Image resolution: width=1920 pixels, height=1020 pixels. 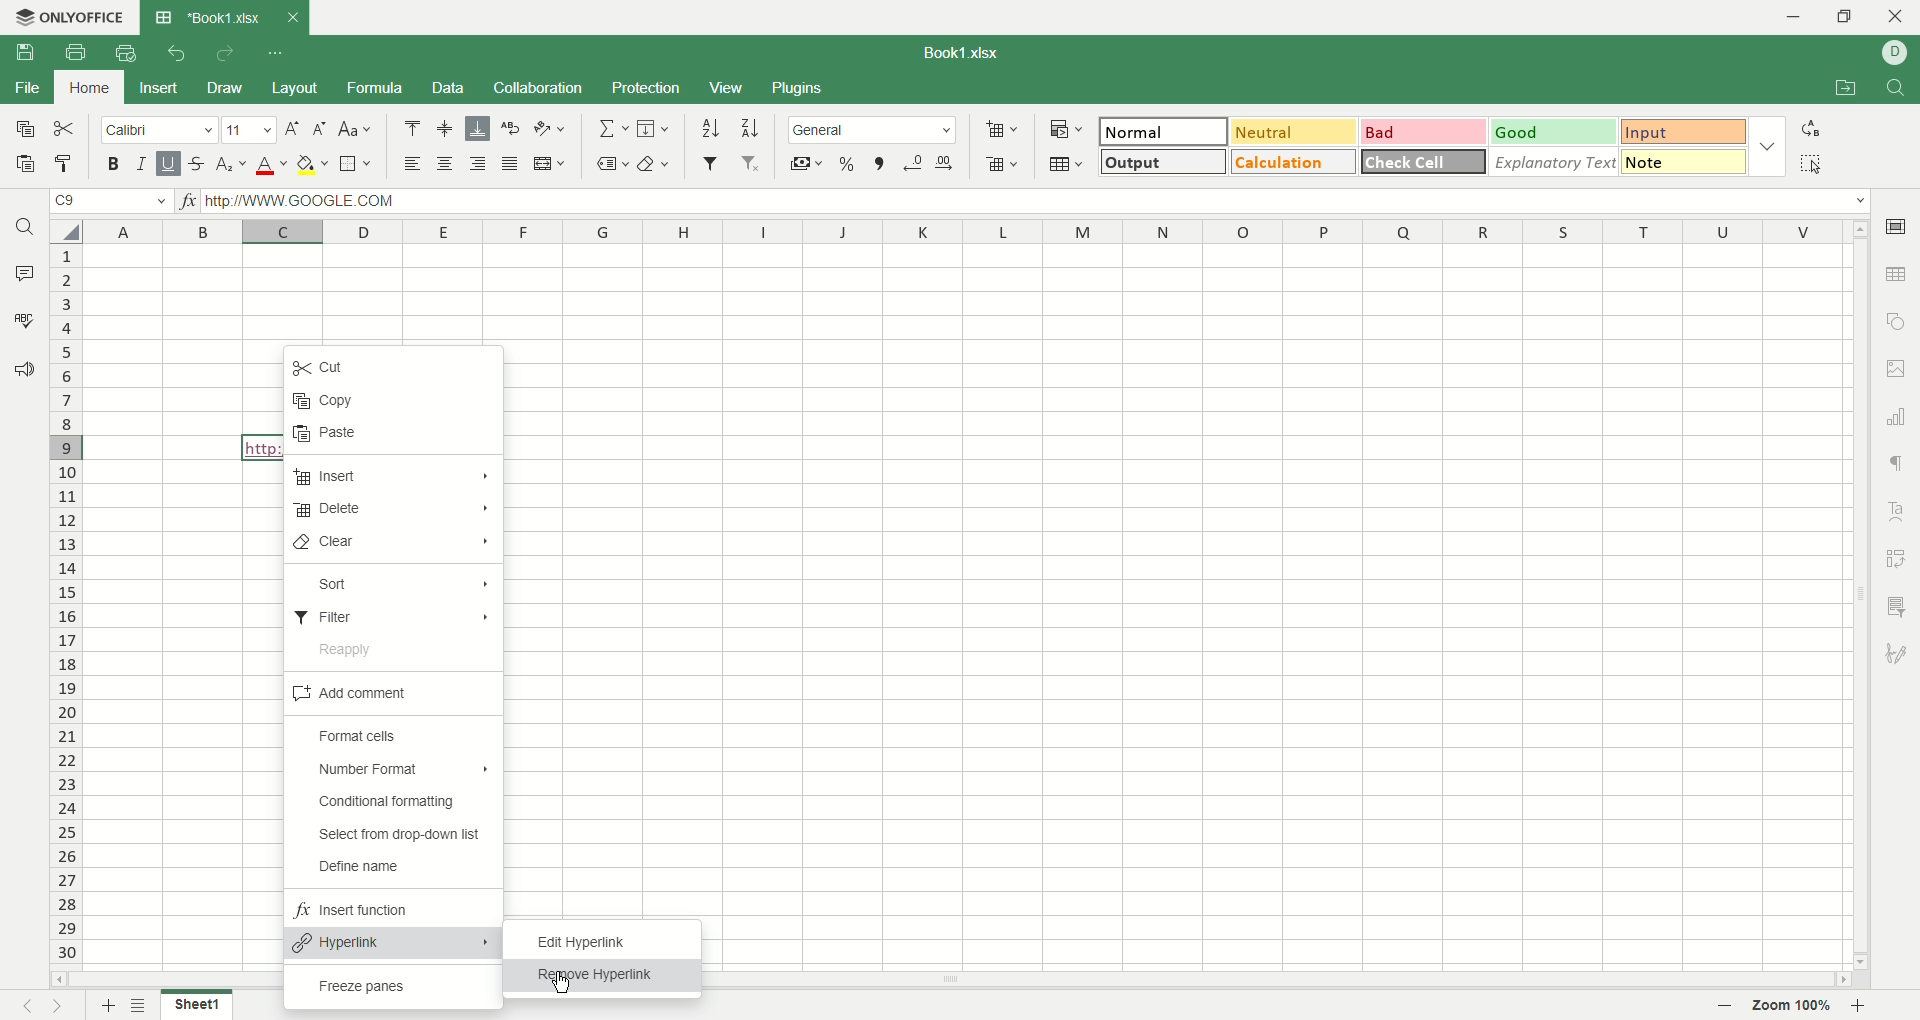 What do you see at coordinates (66, 165) in the screenshot?
I see `copy style` at bounding box center [66, 165].